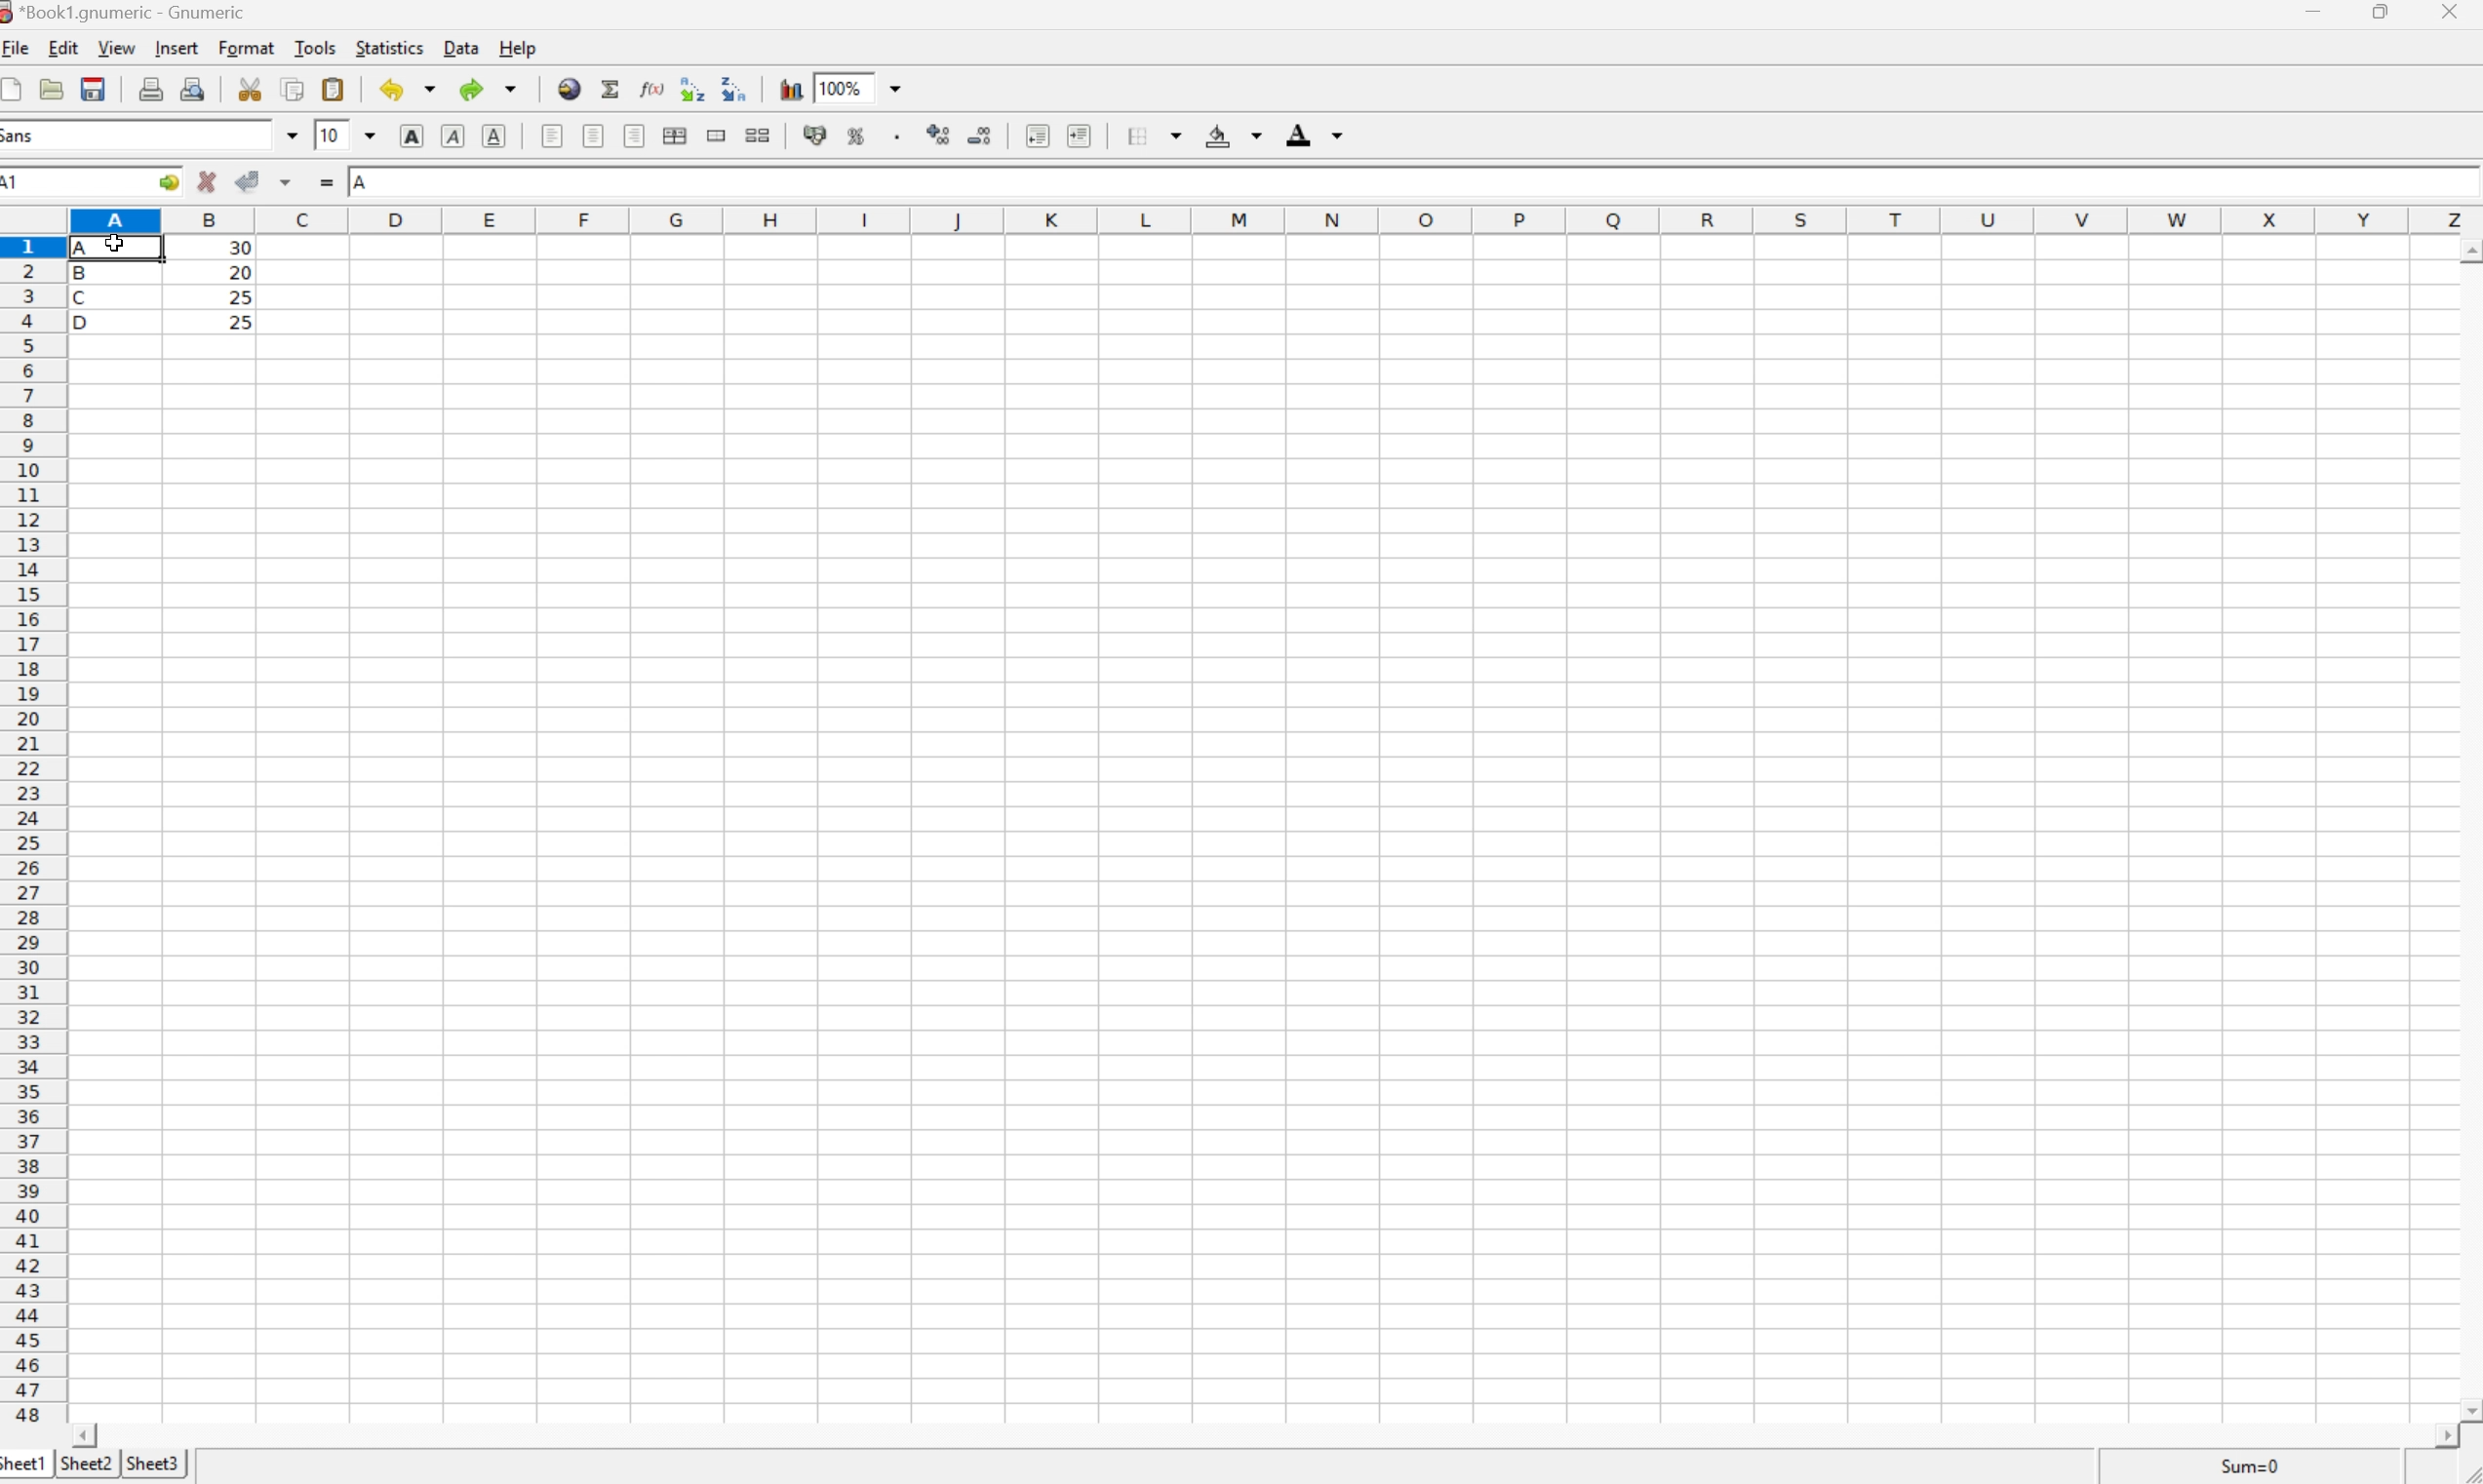 The image size is (2483, 1484). I want to click on Sans, so click(22, 135).